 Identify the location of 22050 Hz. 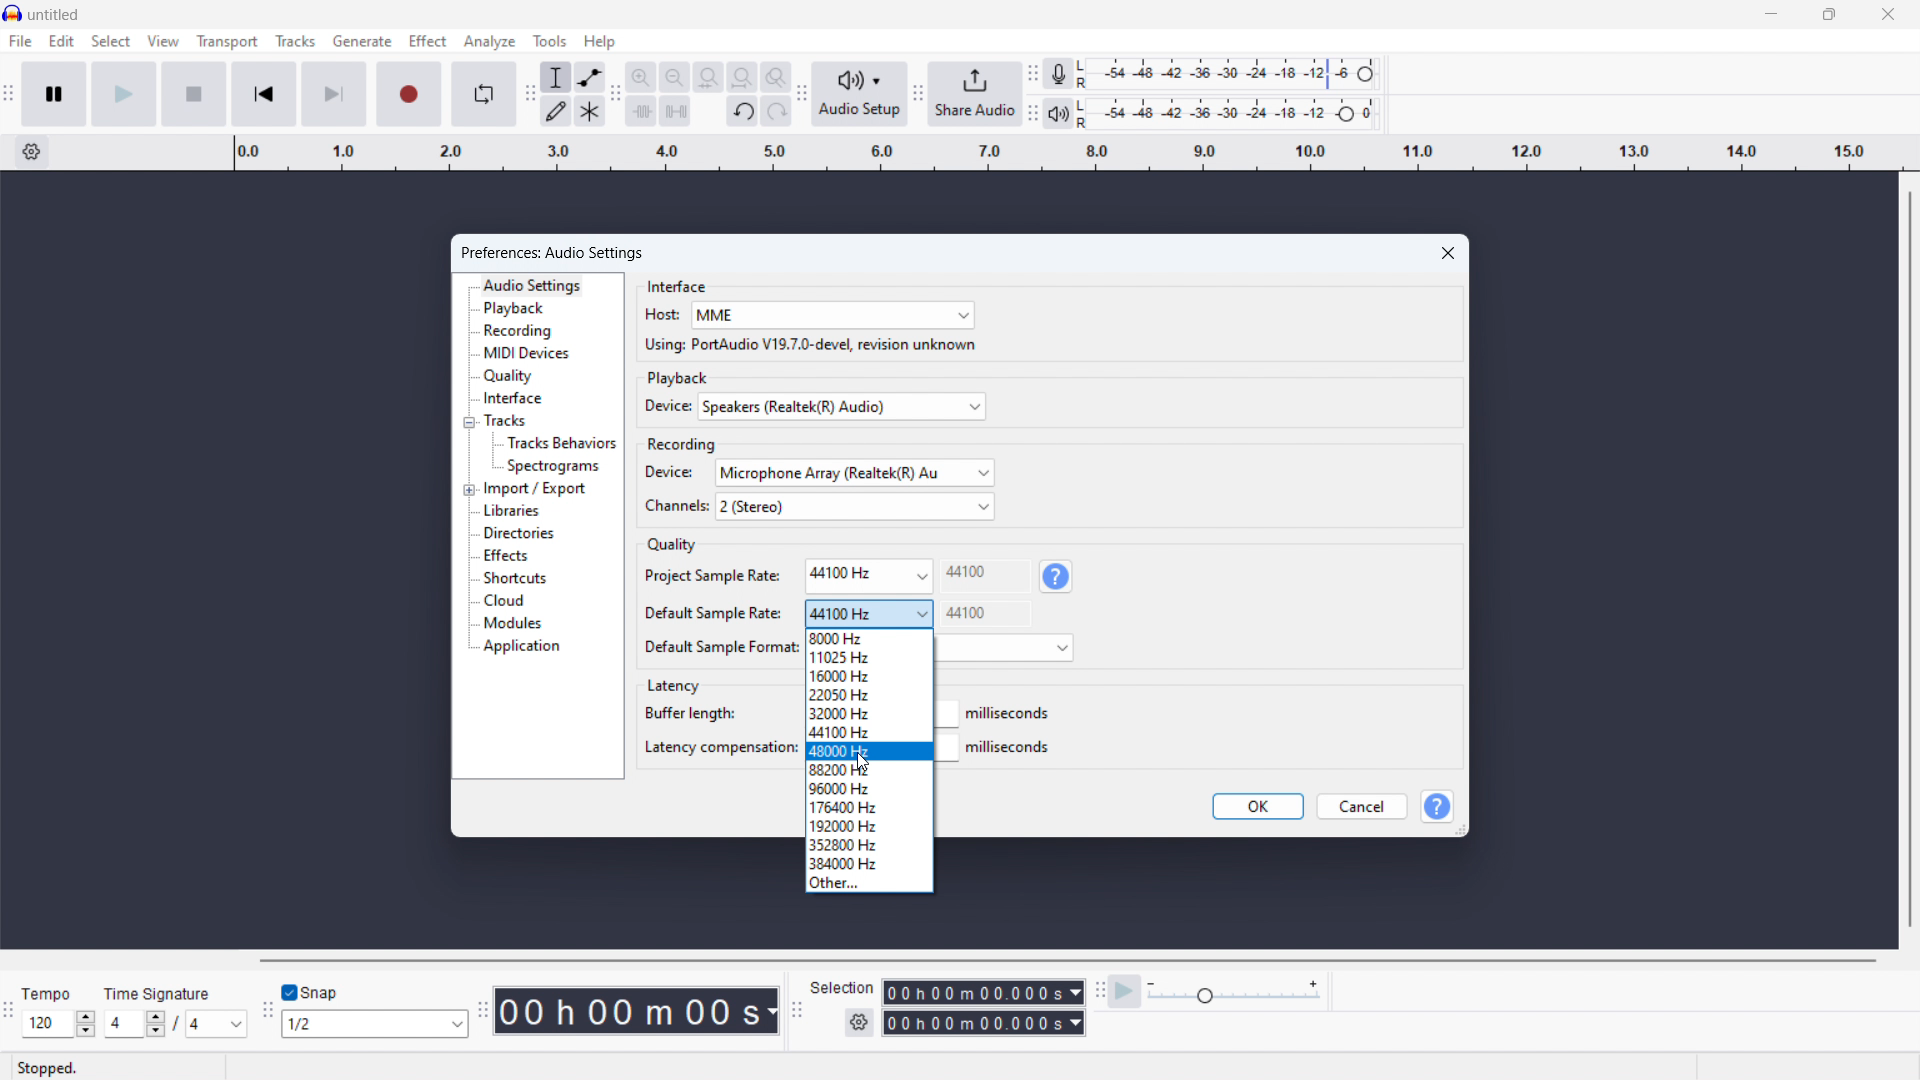
(871, 694).